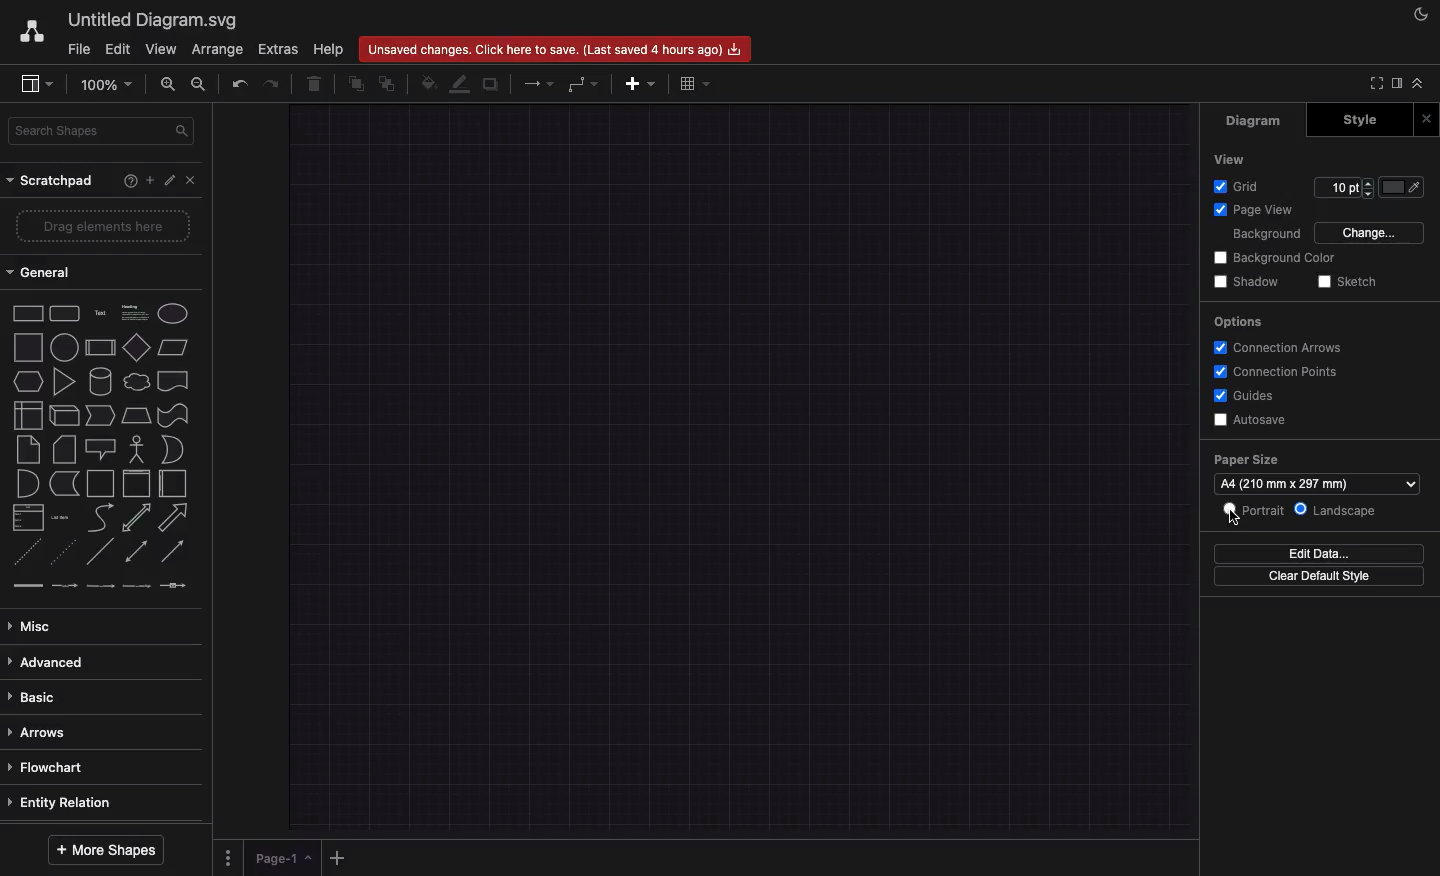 Image resolution: width=1440 pixels, height=876 pixels. I want to click on Sketch, so click(1354, 285).